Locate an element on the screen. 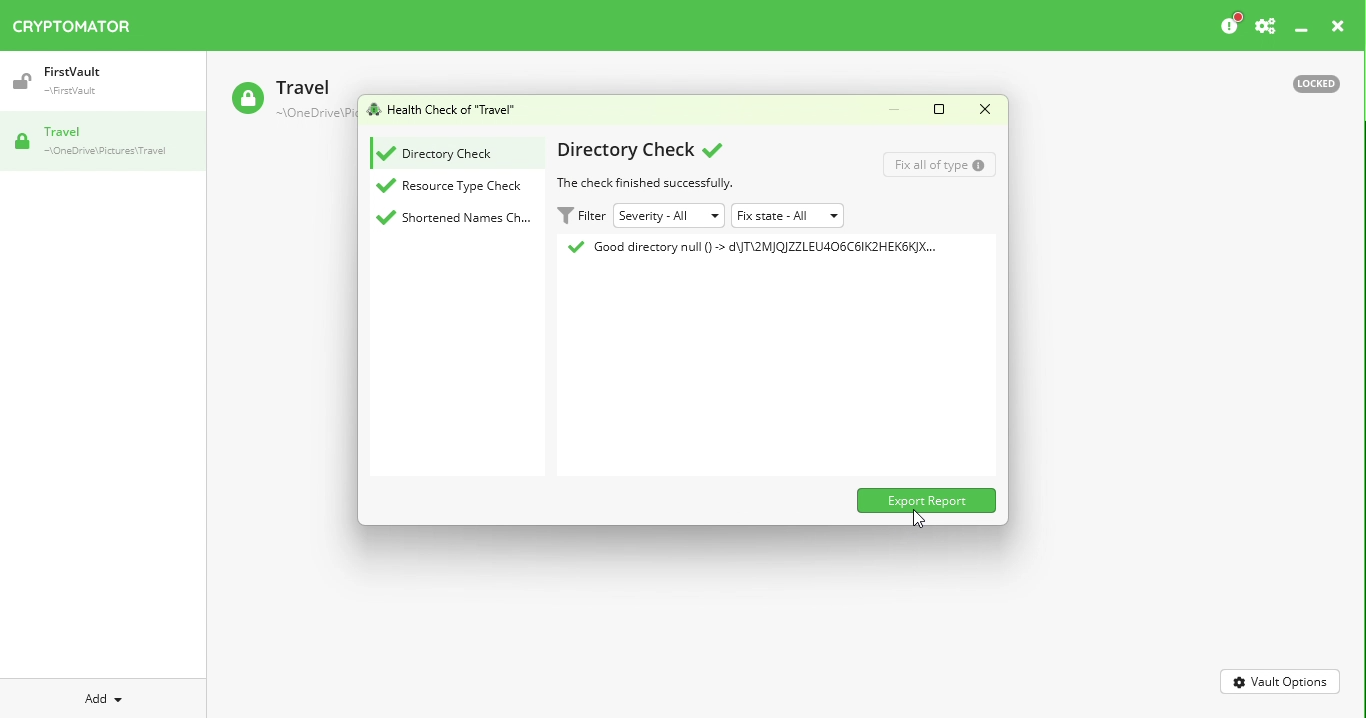 The width and height of the screenshot is (1366, 718). Add dropdown is located at coordinates (102, 696).